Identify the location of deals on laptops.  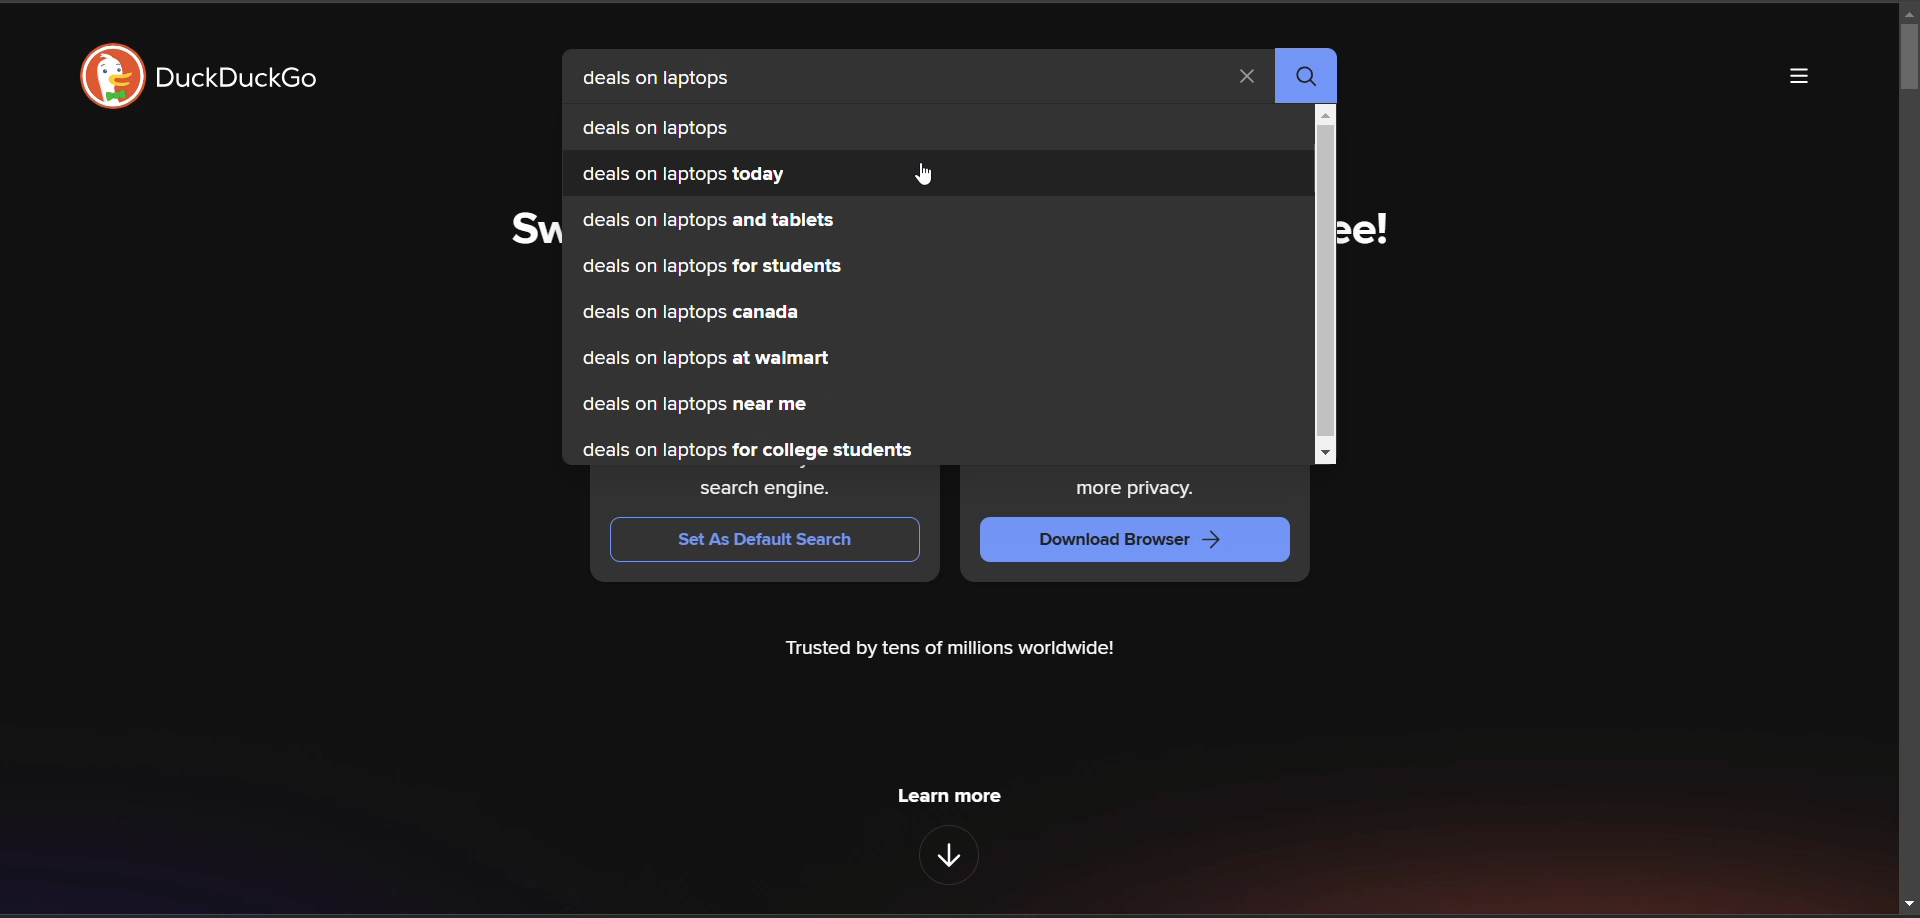
(701, 126).